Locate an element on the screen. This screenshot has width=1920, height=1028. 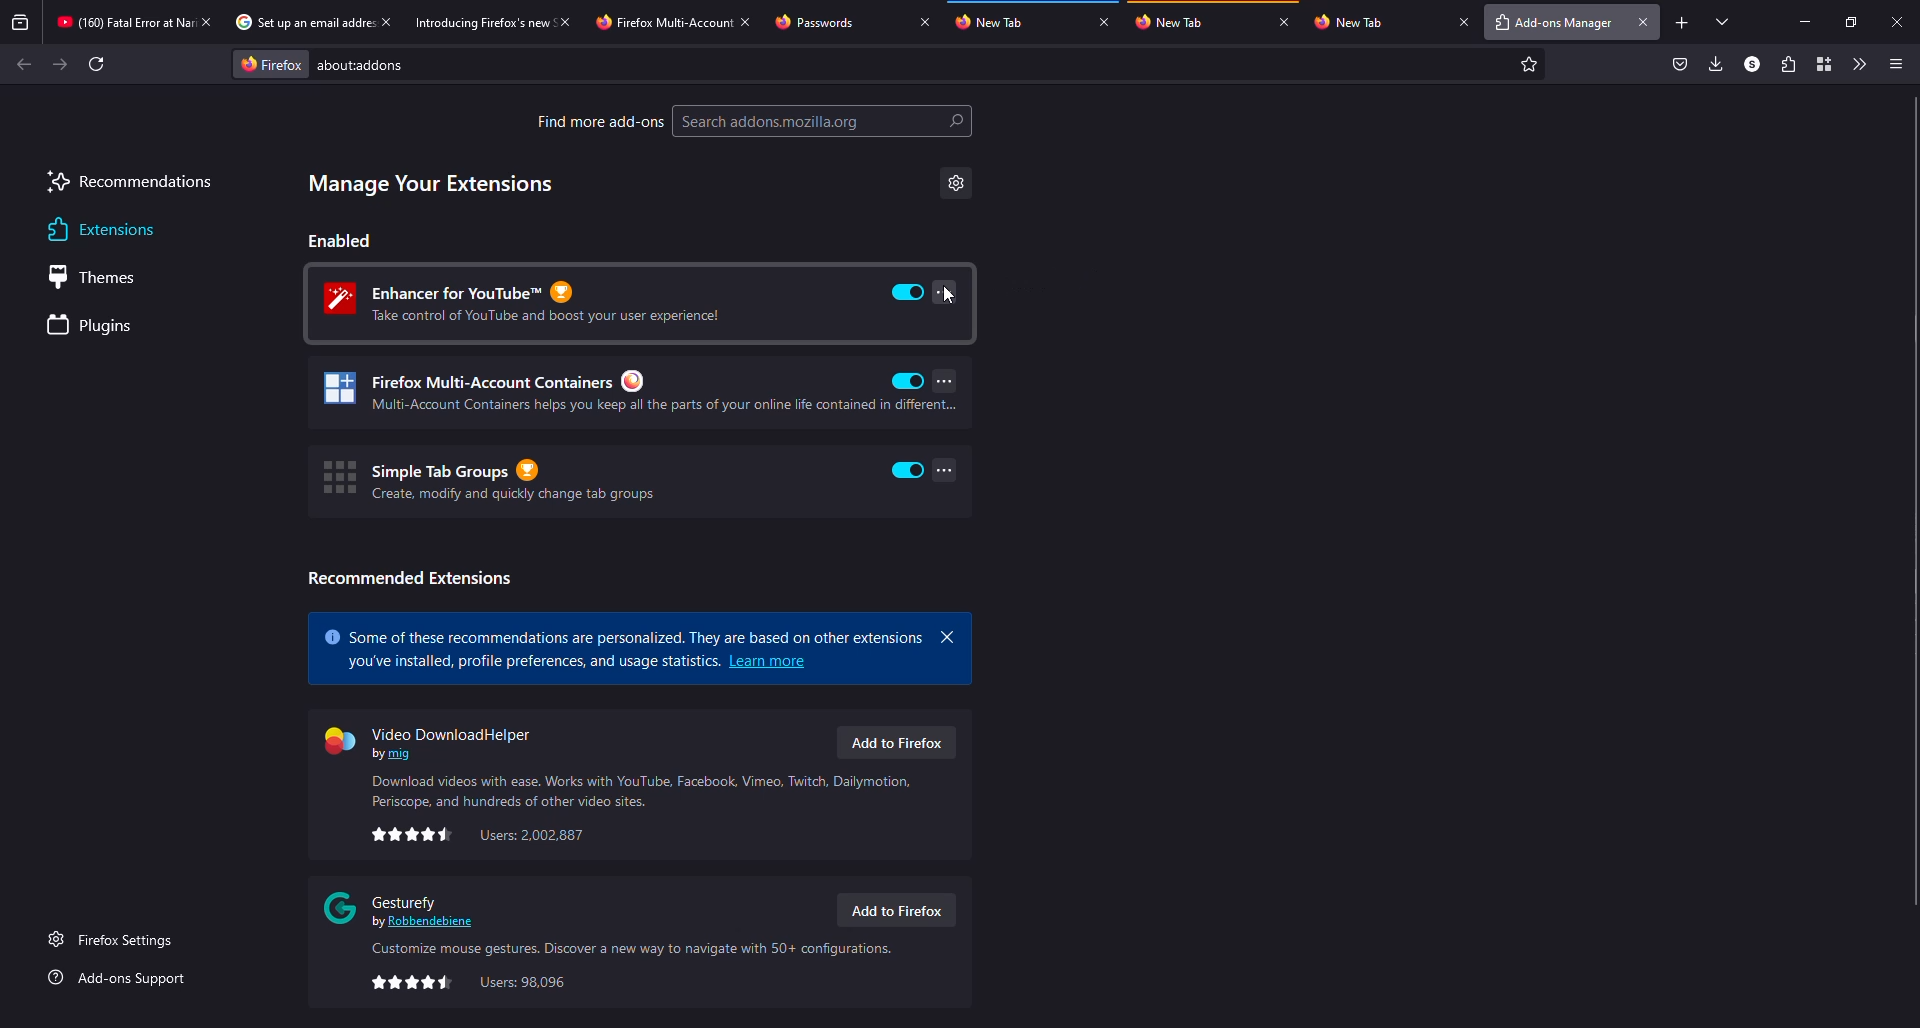
tab is located at coordinates (836, 21).